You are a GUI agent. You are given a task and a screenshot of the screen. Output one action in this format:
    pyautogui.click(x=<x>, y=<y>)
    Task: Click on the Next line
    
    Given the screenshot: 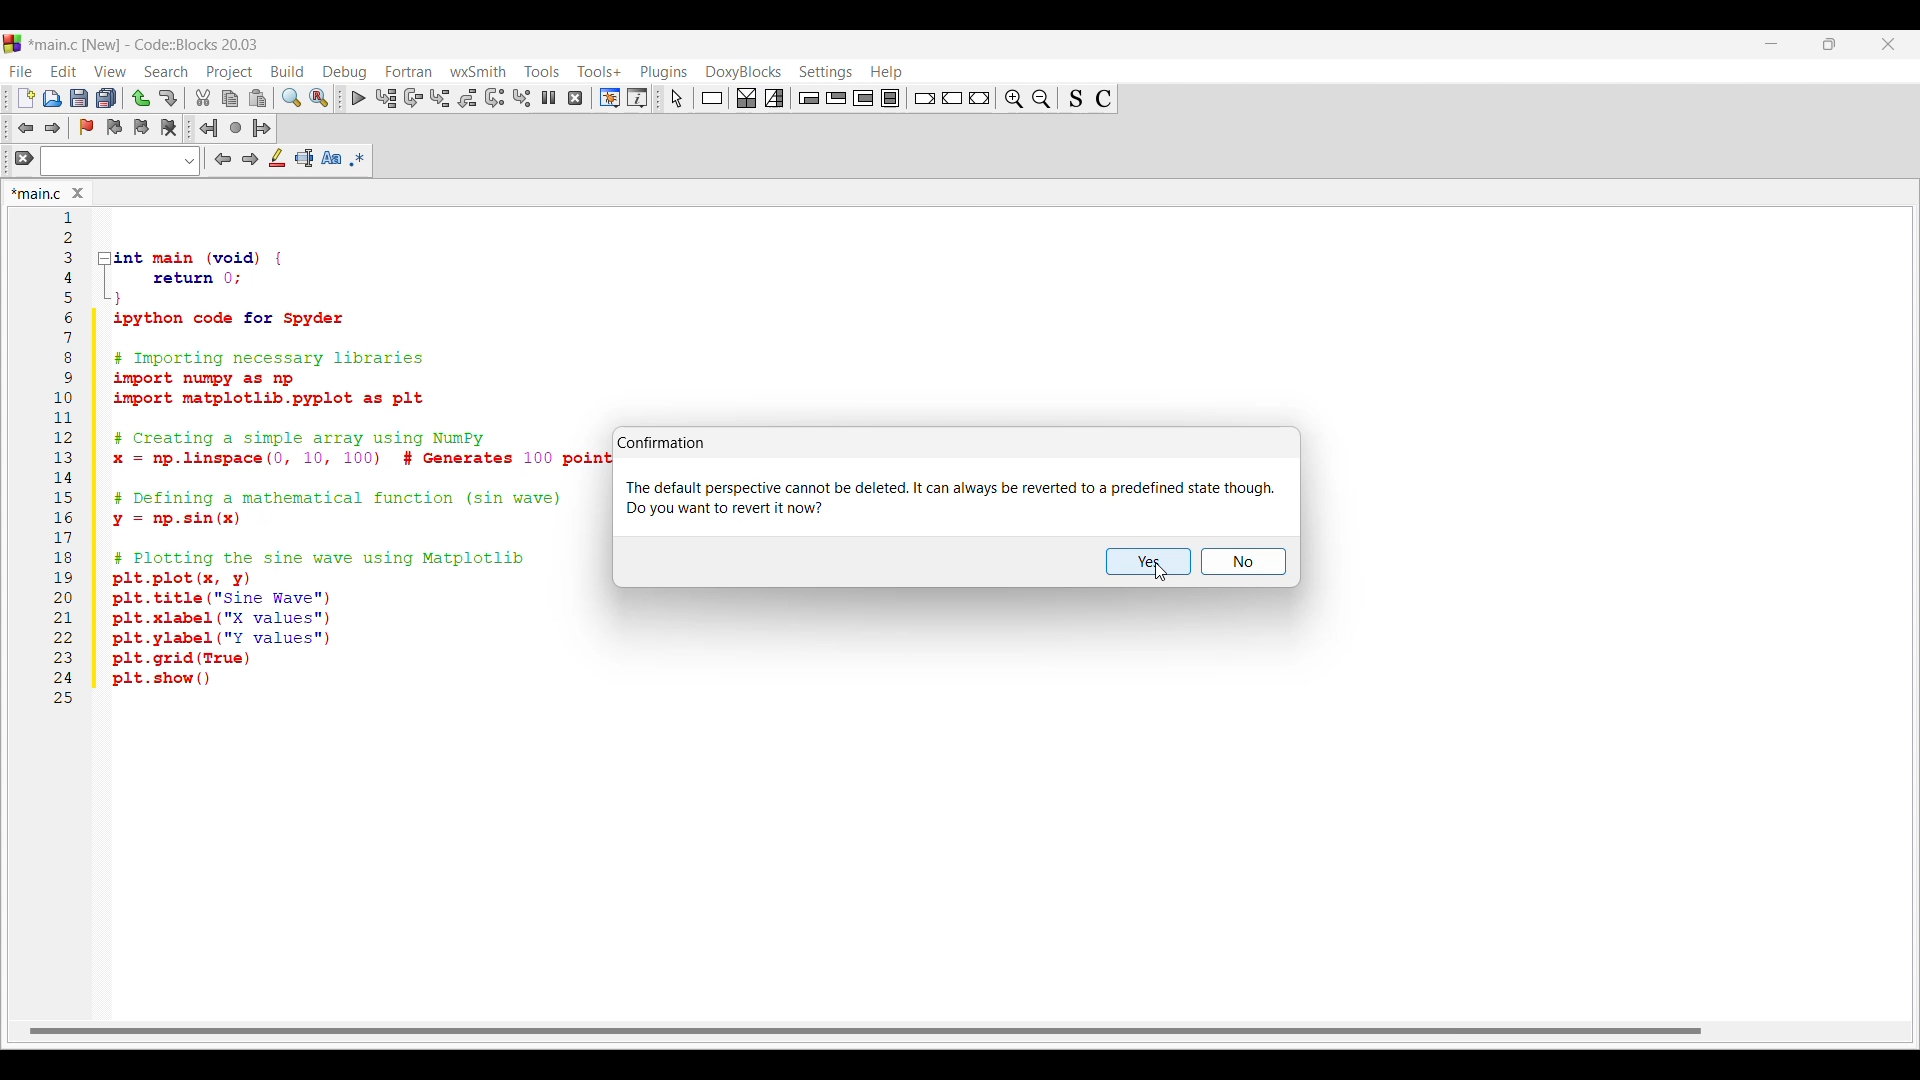 What is the action you would take?
    pyautogui.click(x=414, y=98)
    